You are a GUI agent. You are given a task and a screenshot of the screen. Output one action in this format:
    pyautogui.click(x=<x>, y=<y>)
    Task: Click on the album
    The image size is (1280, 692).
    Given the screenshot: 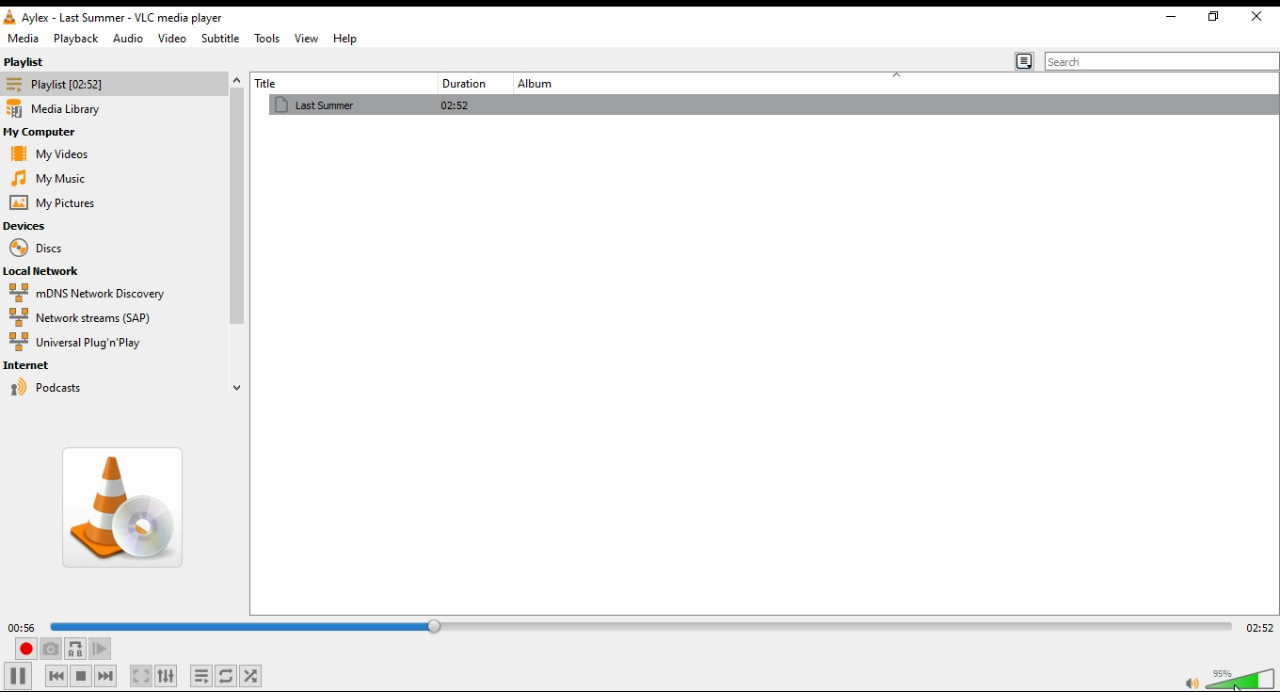 What is the action you would take?
    pyautogui.click(x=543, y=84)
    